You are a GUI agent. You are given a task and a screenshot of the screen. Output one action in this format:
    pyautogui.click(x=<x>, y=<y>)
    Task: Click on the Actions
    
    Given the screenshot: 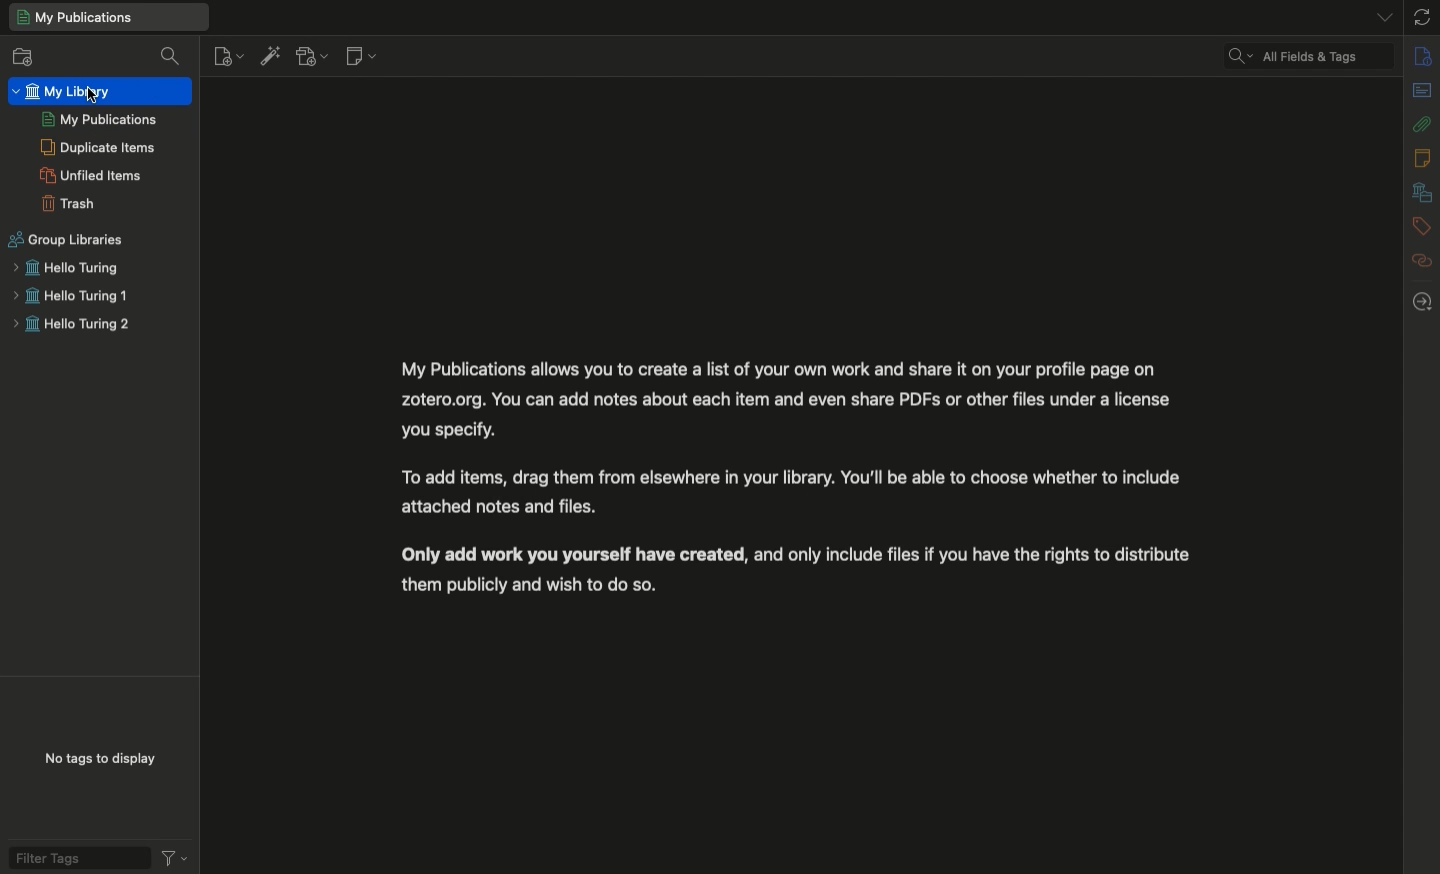 What is the action you would take?
    pyautogui.click(x=173, y=856)
    